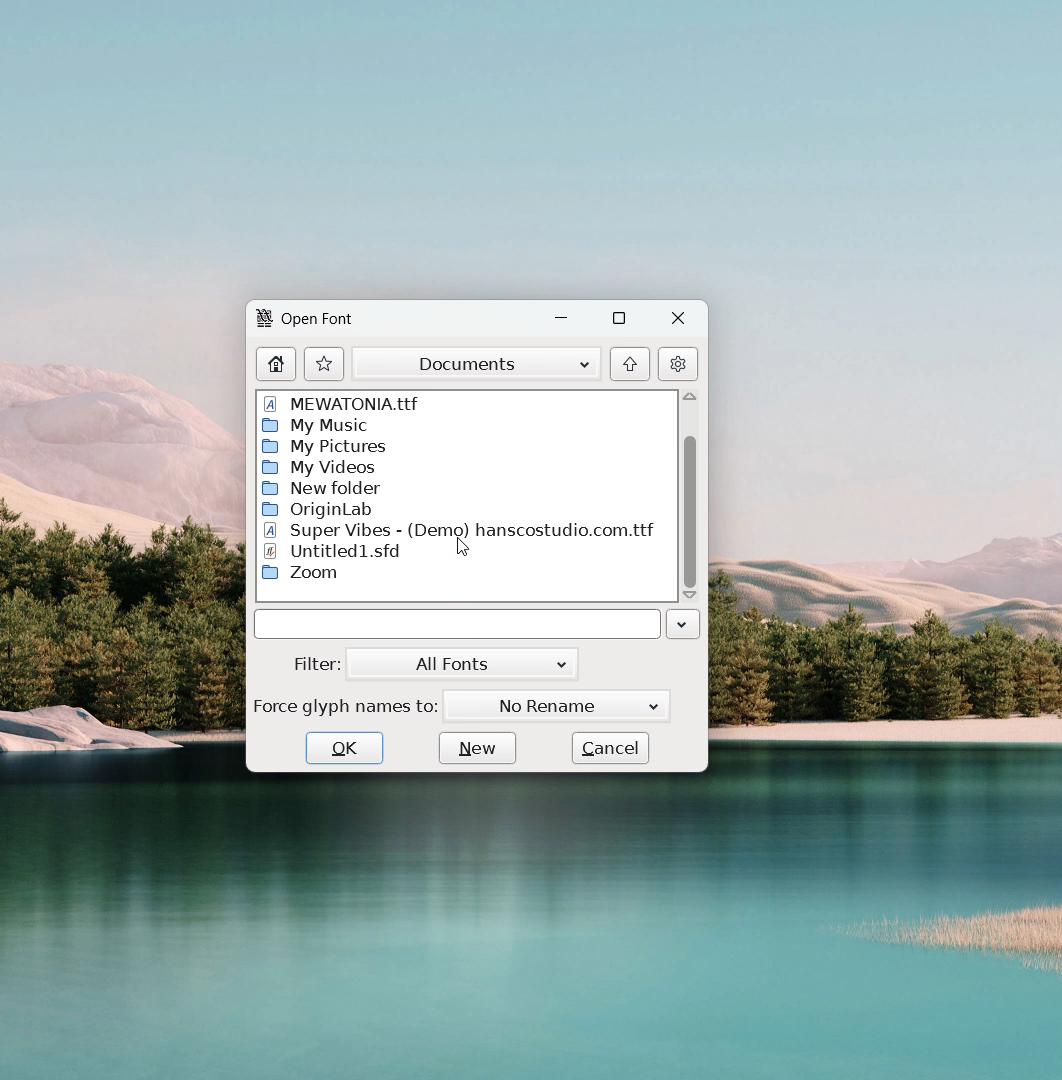 The height and width of the screenshot is (1080, 1062). I want to click on Untitled1.std, so click(331, 555).